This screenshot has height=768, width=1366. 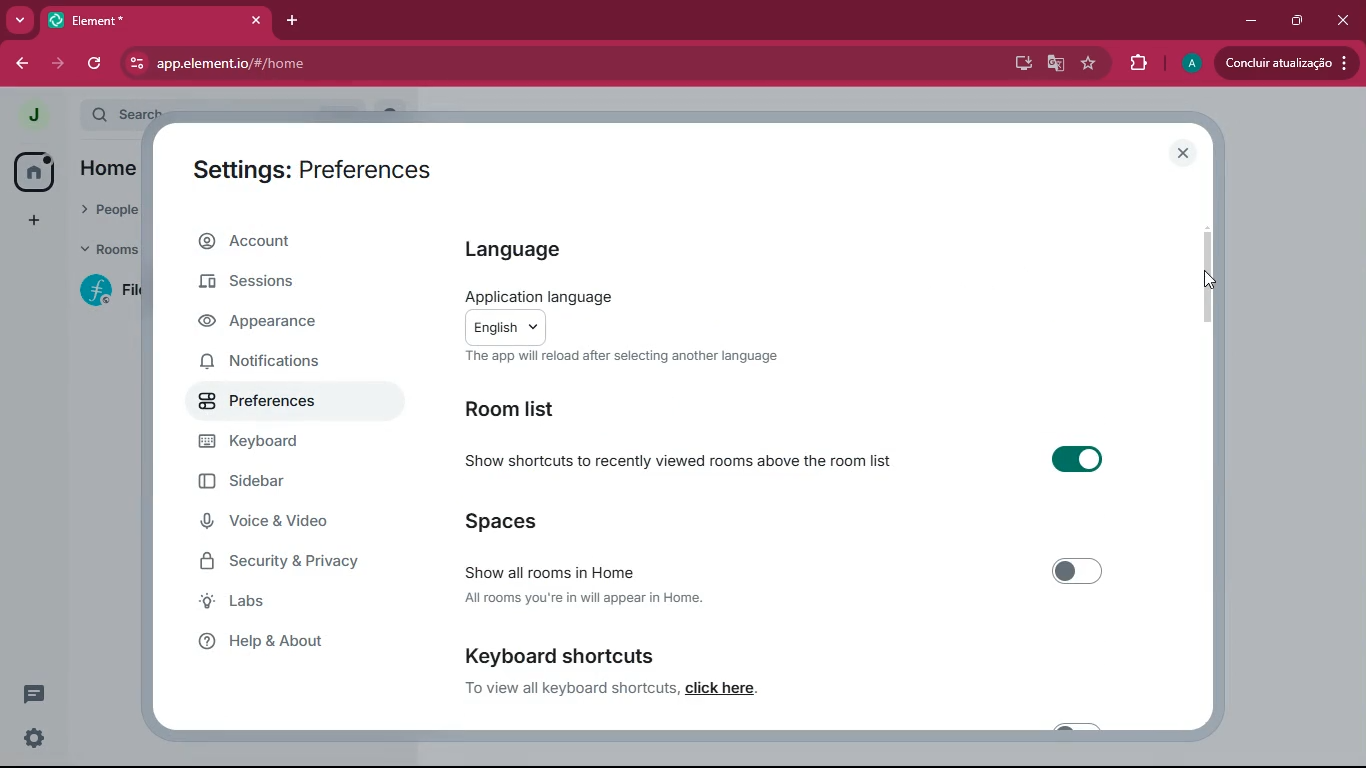 I want to click on sessions, so click(x=279, y=283).